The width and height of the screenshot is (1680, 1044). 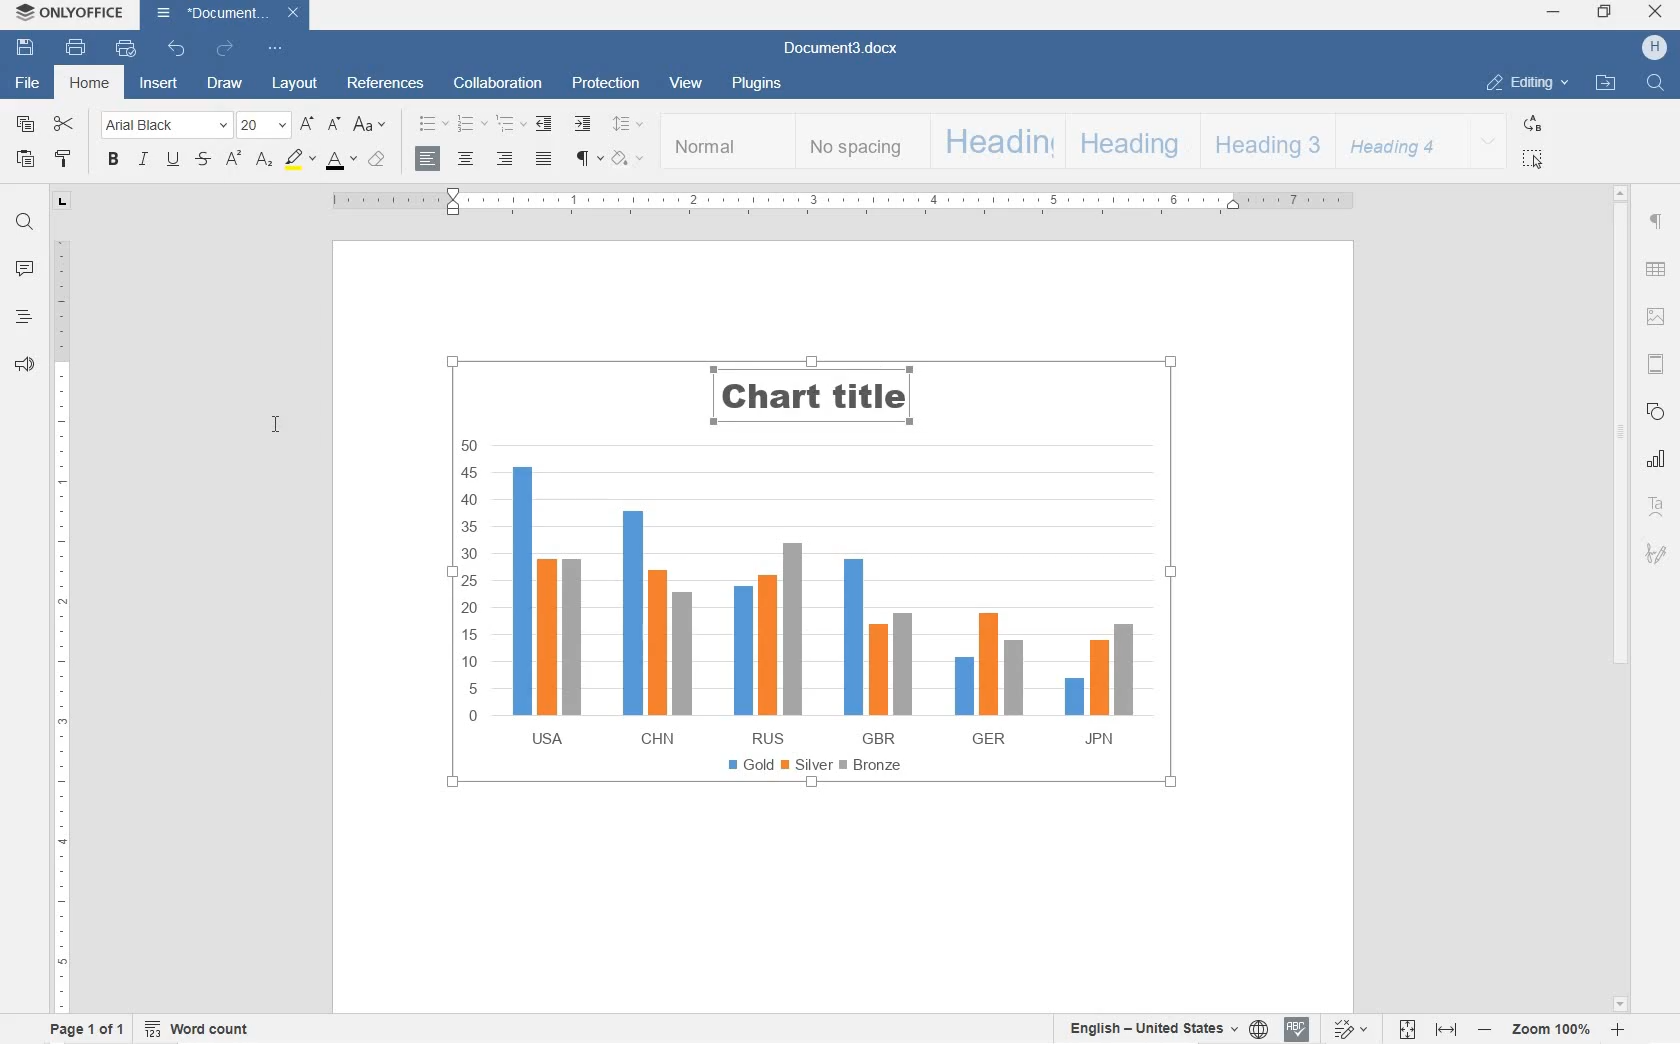 What do you see at coordinates (584, 125) in the screenshot?
I see `INCREASE INDENT` at bounding box center [584, 125].